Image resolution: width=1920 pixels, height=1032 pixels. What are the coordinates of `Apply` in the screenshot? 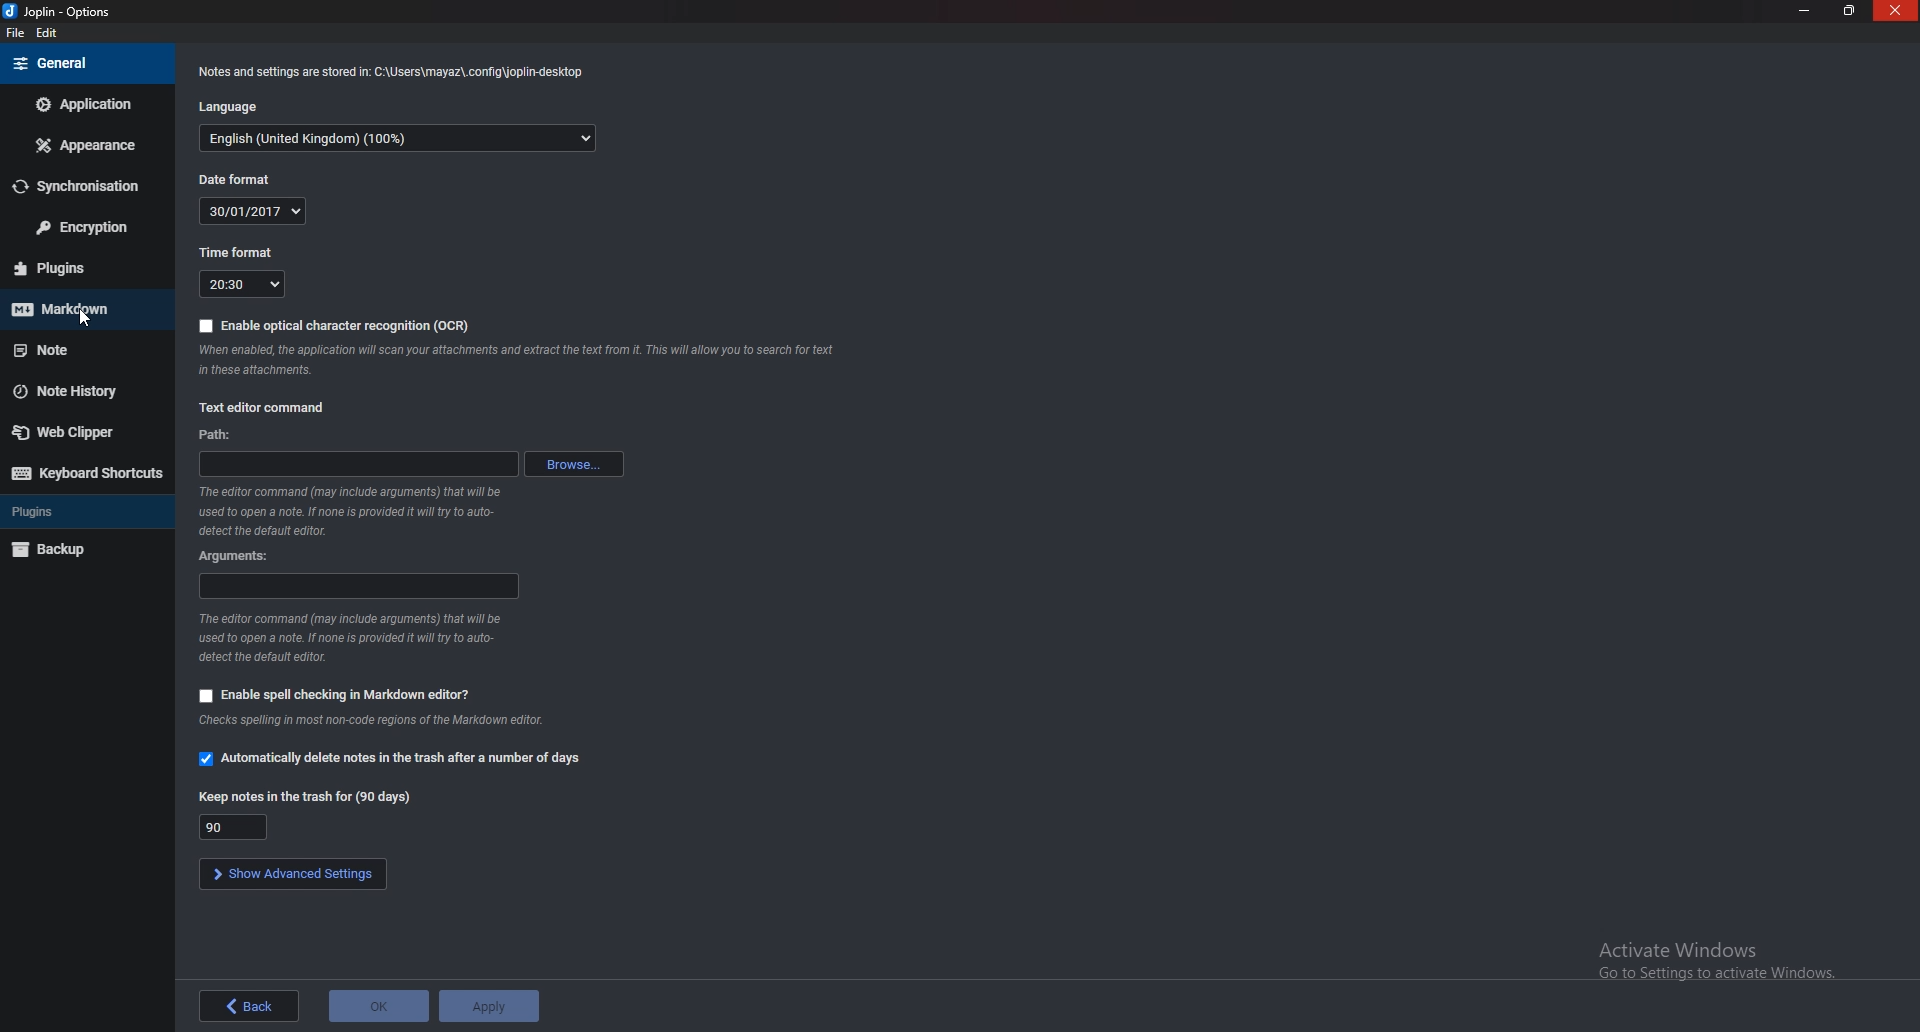 It's located at (488, 1005).